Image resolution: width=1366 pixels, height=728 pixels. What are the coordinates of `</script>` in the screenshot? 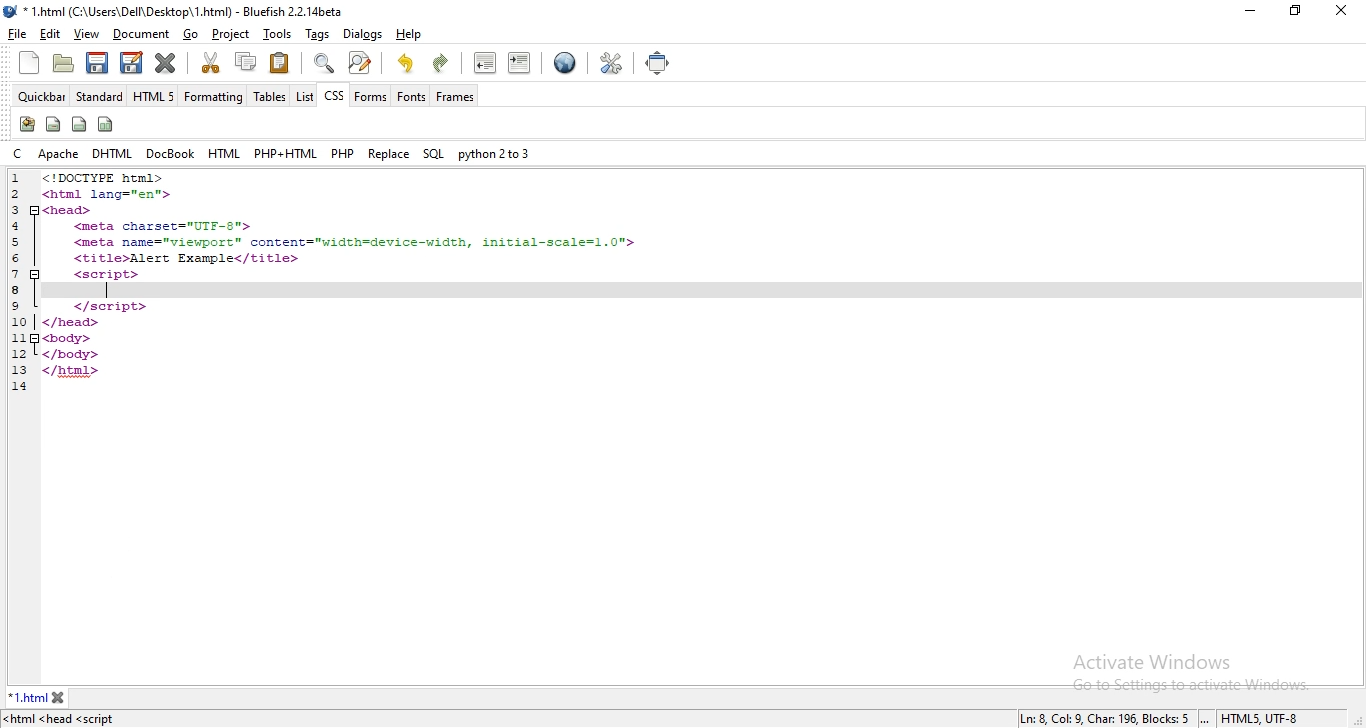 It's located at (108, 306).